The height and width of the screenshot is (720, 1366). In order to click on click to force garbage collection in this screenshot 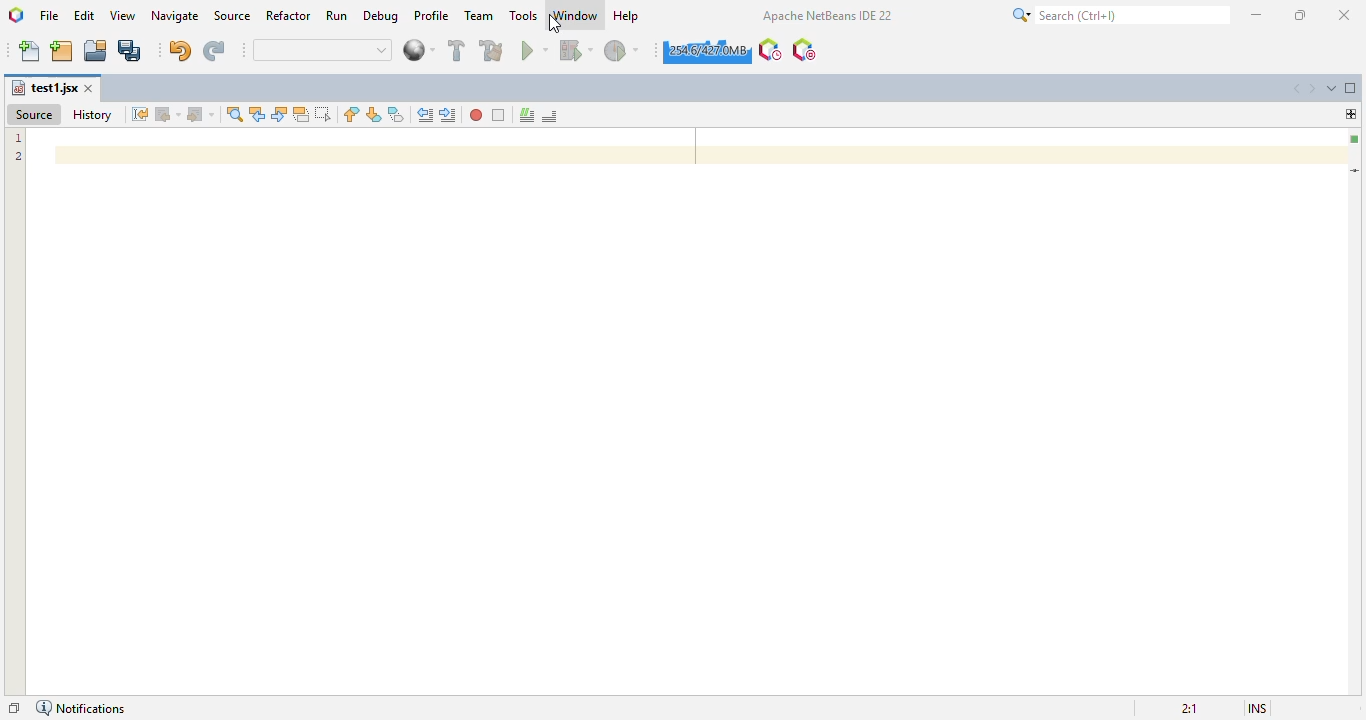, I will do `click(706, 51)`.